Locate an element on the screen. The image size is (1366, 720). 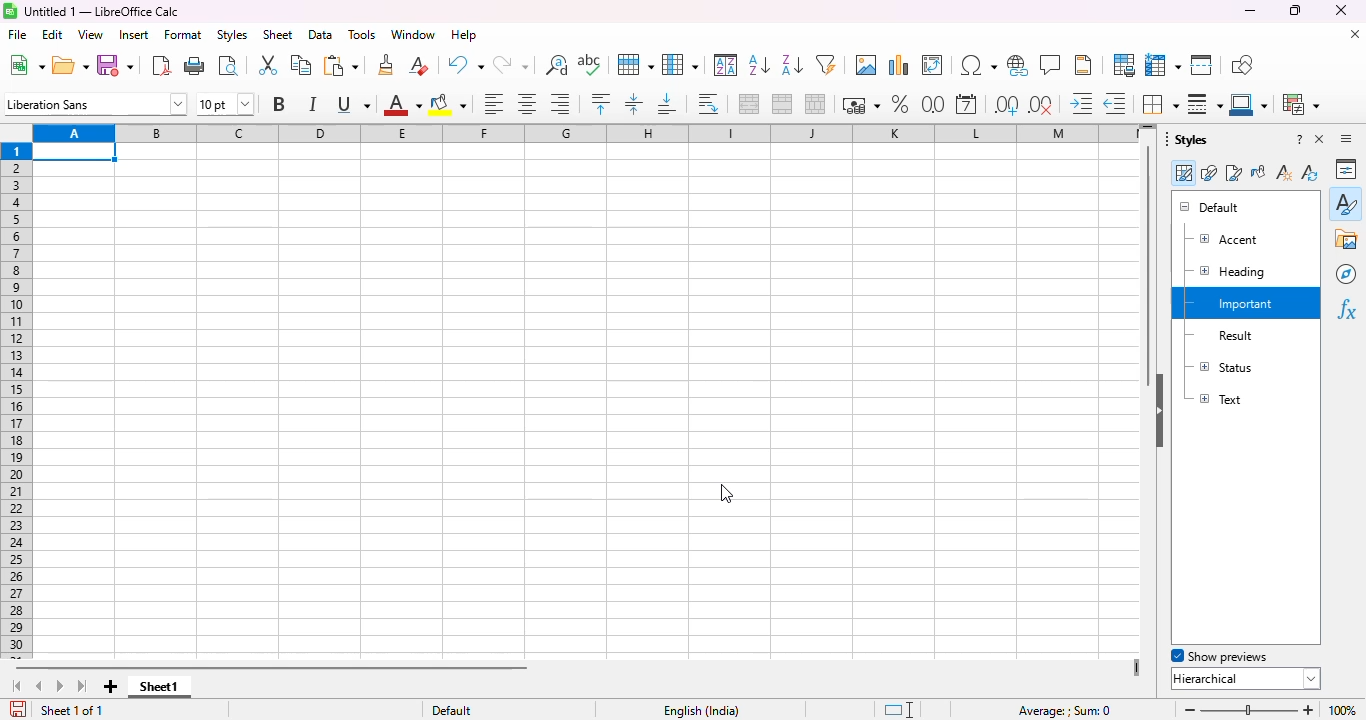
page styles is located at coordinates (1233, 172).